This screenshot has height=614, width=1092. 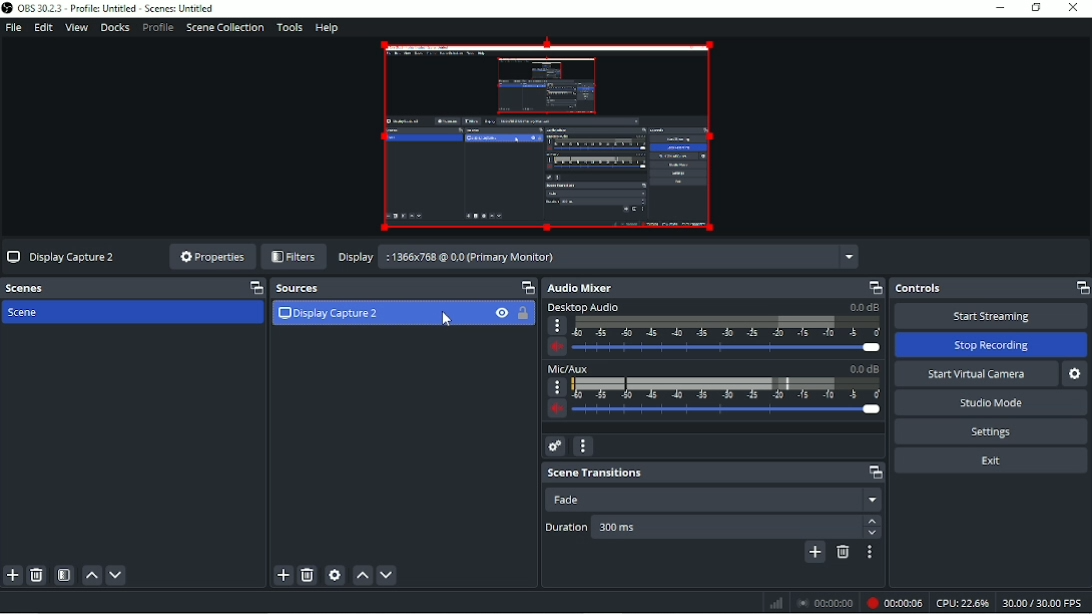 I want to click on Fade, so click(x=715, y=499).